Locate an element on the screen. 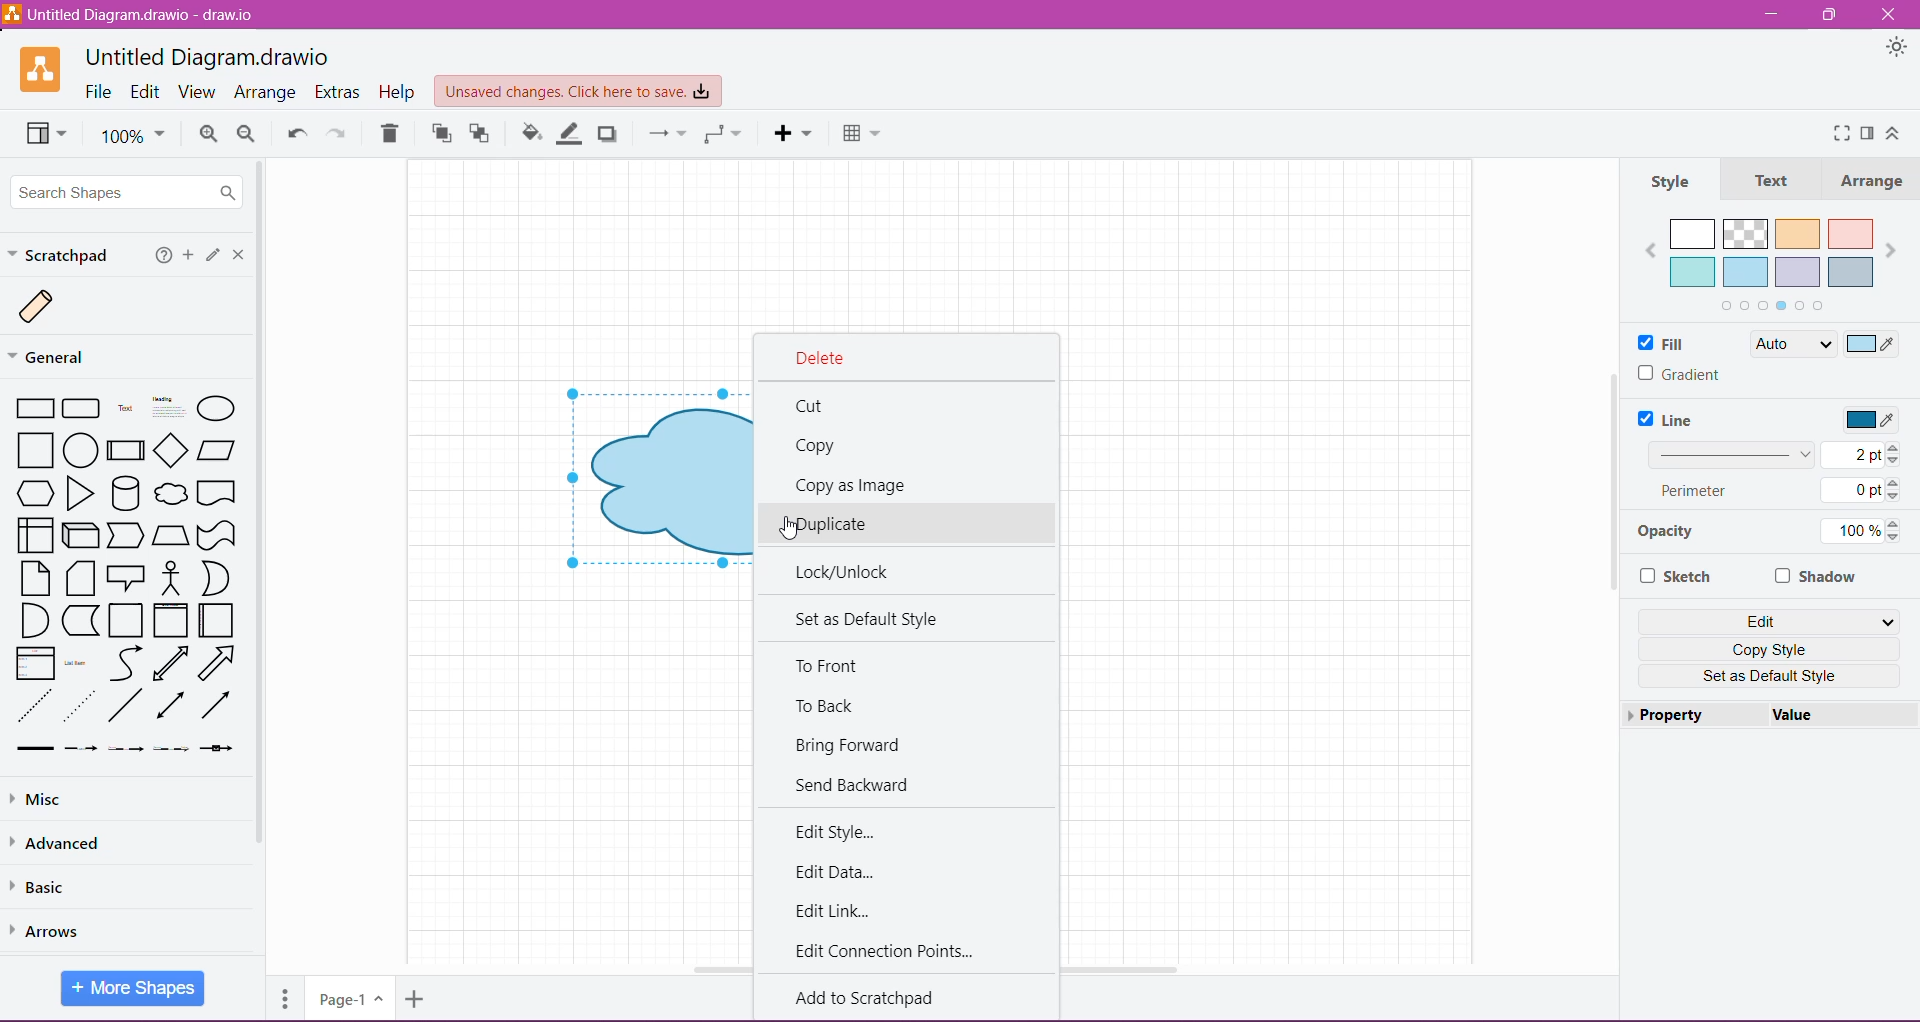 Image resolution: width=1920 pixels, height=1022 pixels. Vertical Scroll Bar is located at coordinates (1611, 491).